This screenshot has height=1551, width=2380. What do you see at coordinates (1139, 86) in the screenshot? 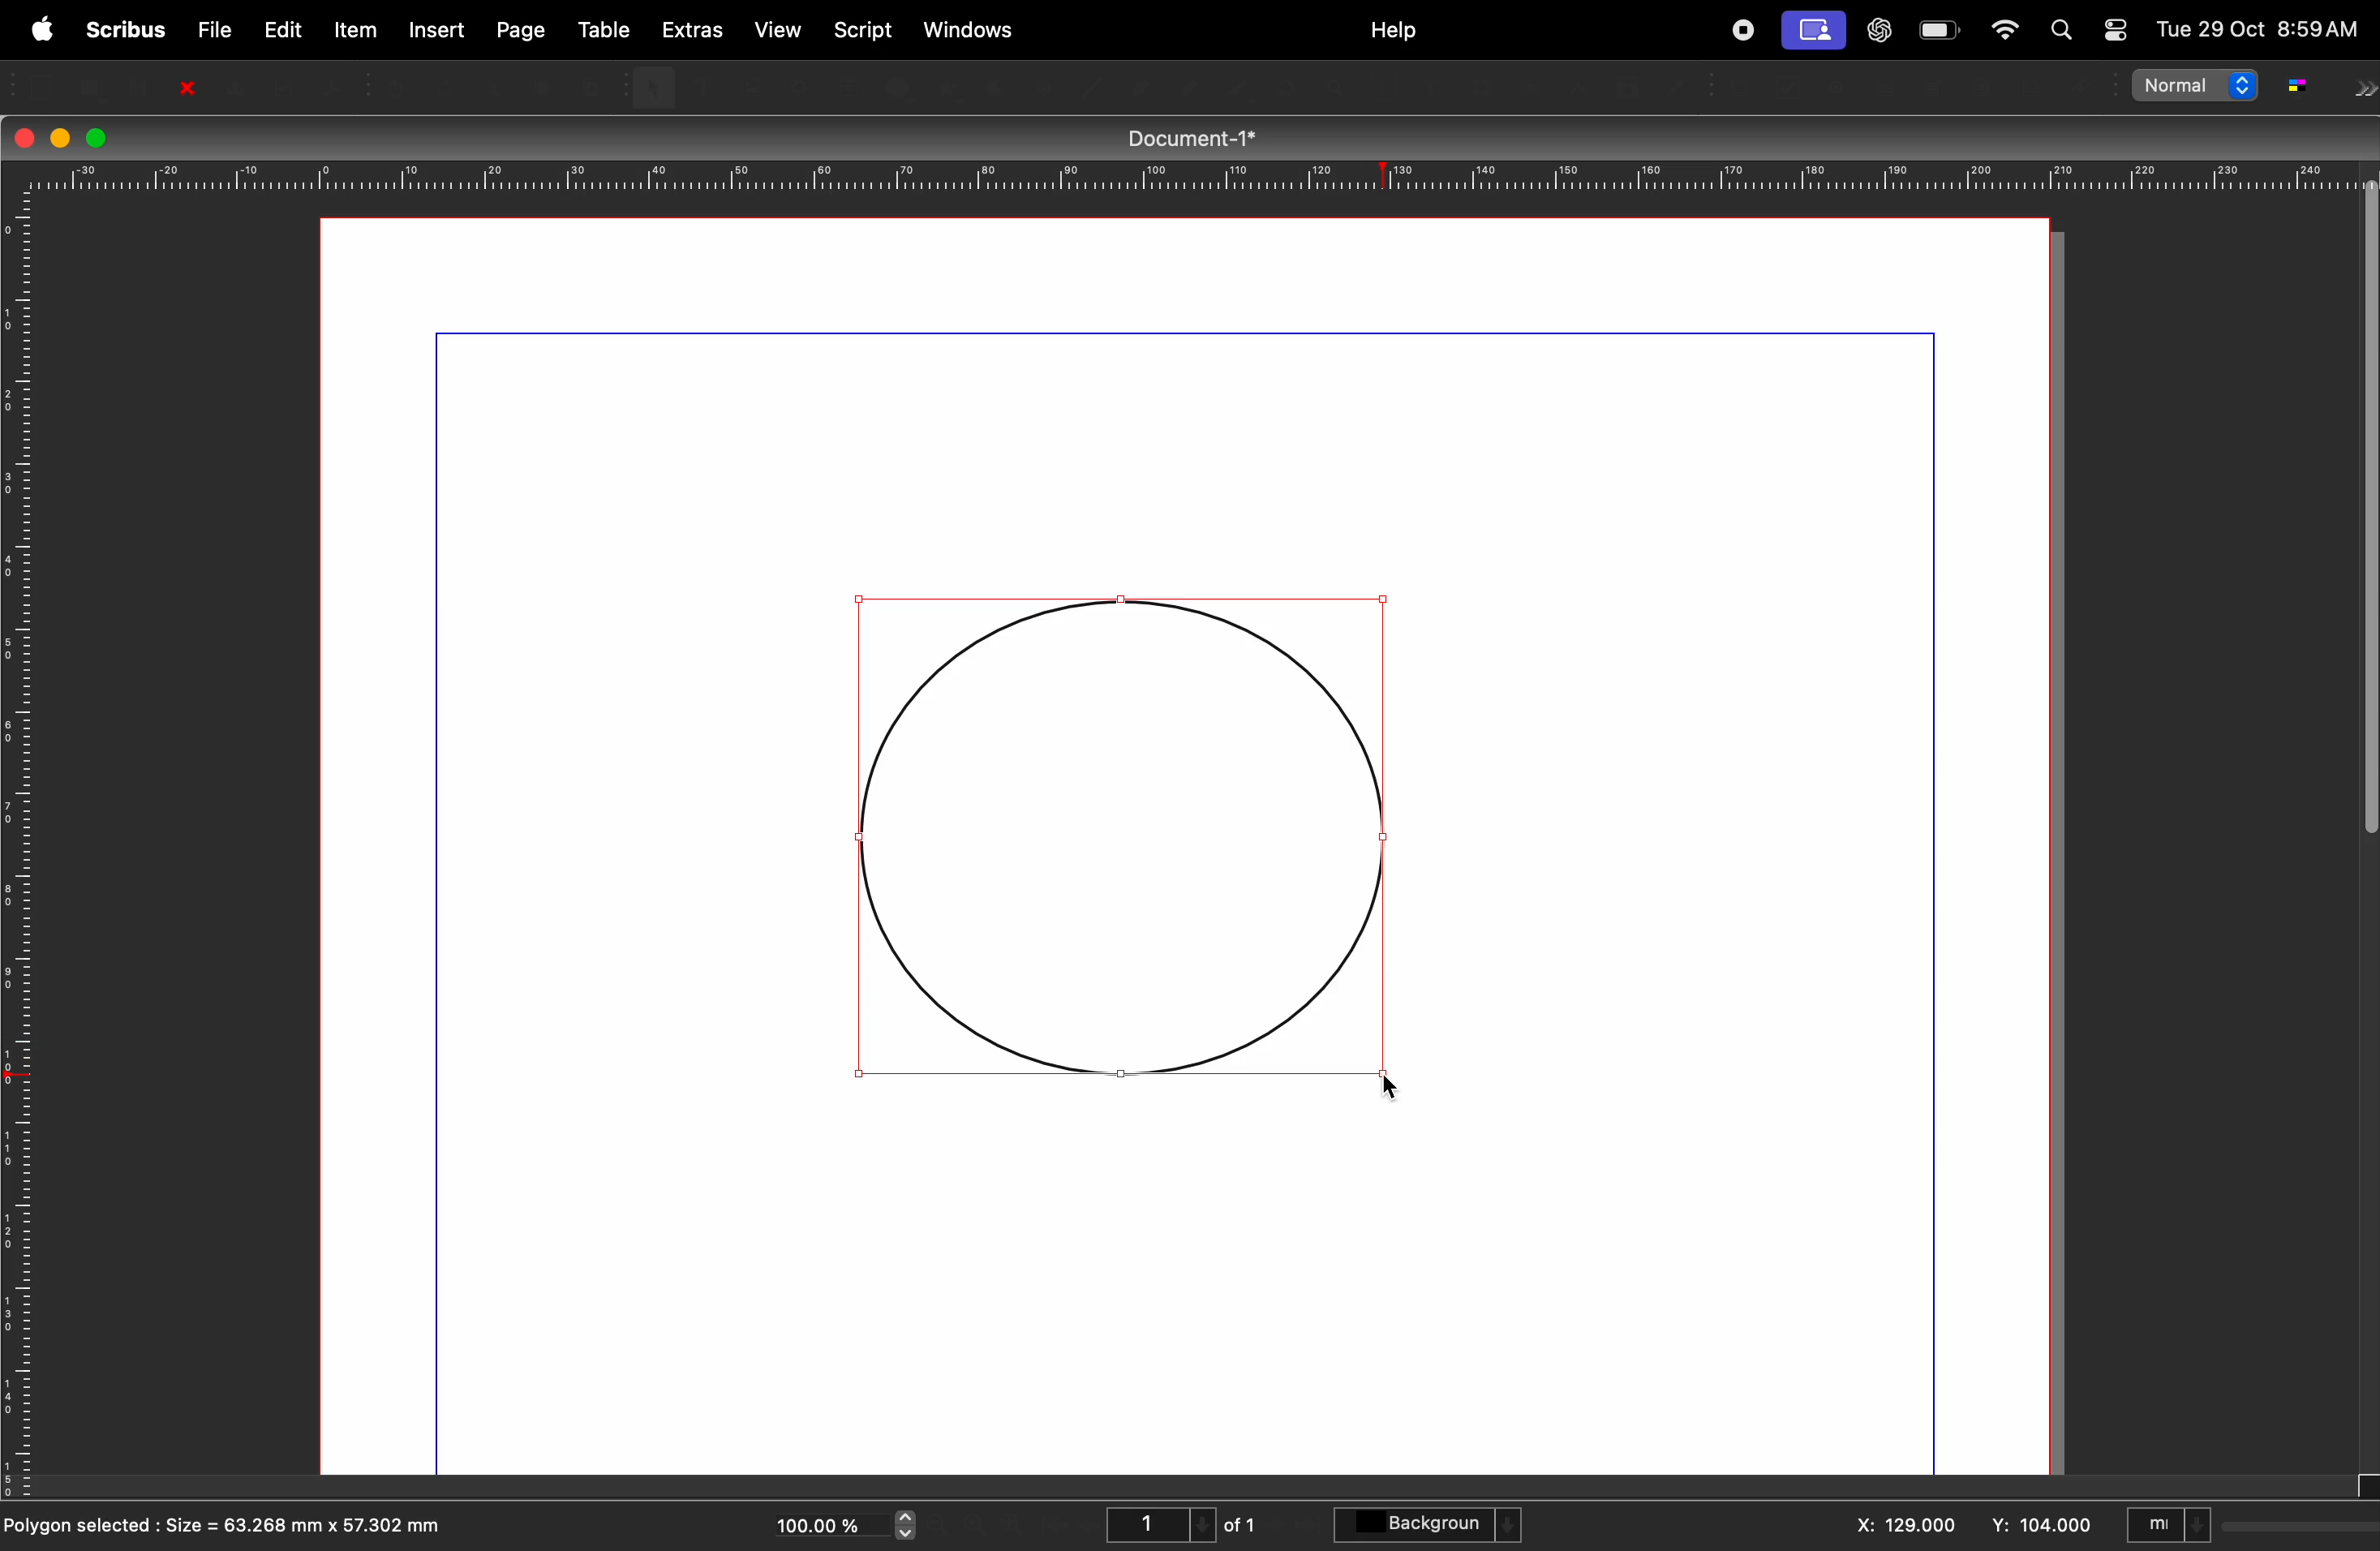
I see `Line` at bounding box center [1139, 86].